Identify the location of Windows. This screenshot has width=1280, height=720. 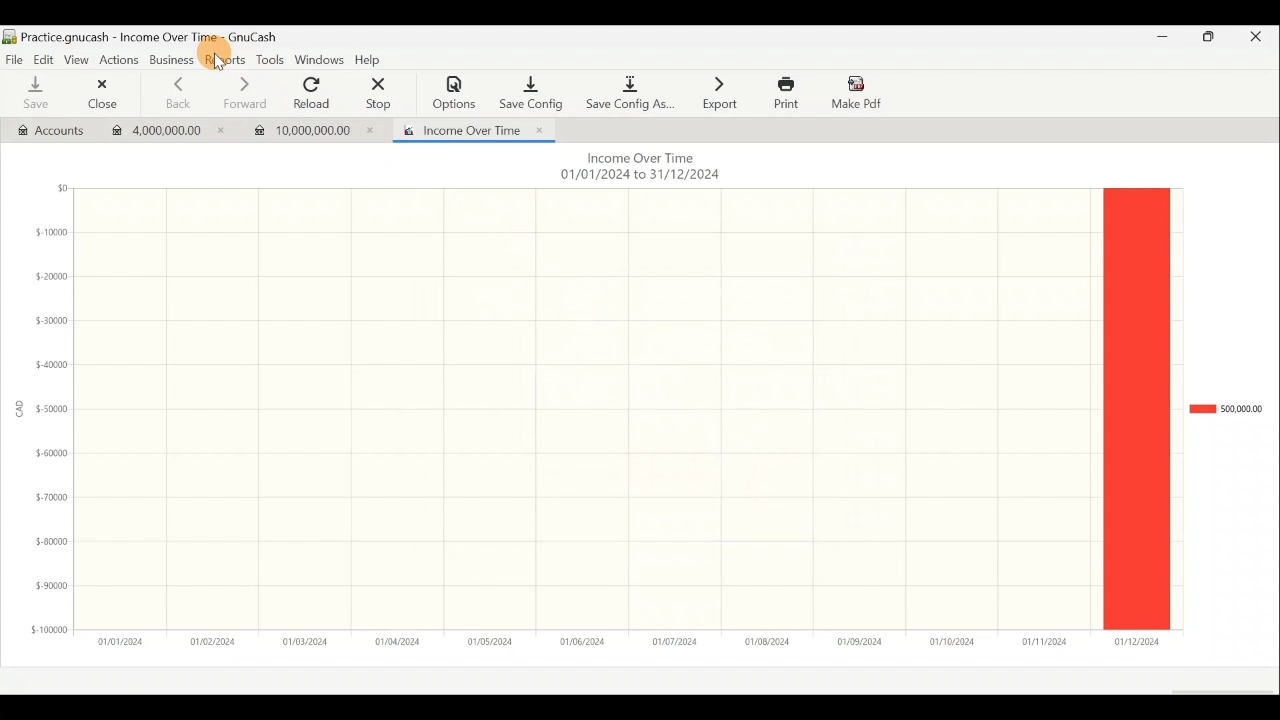
(320, 61).